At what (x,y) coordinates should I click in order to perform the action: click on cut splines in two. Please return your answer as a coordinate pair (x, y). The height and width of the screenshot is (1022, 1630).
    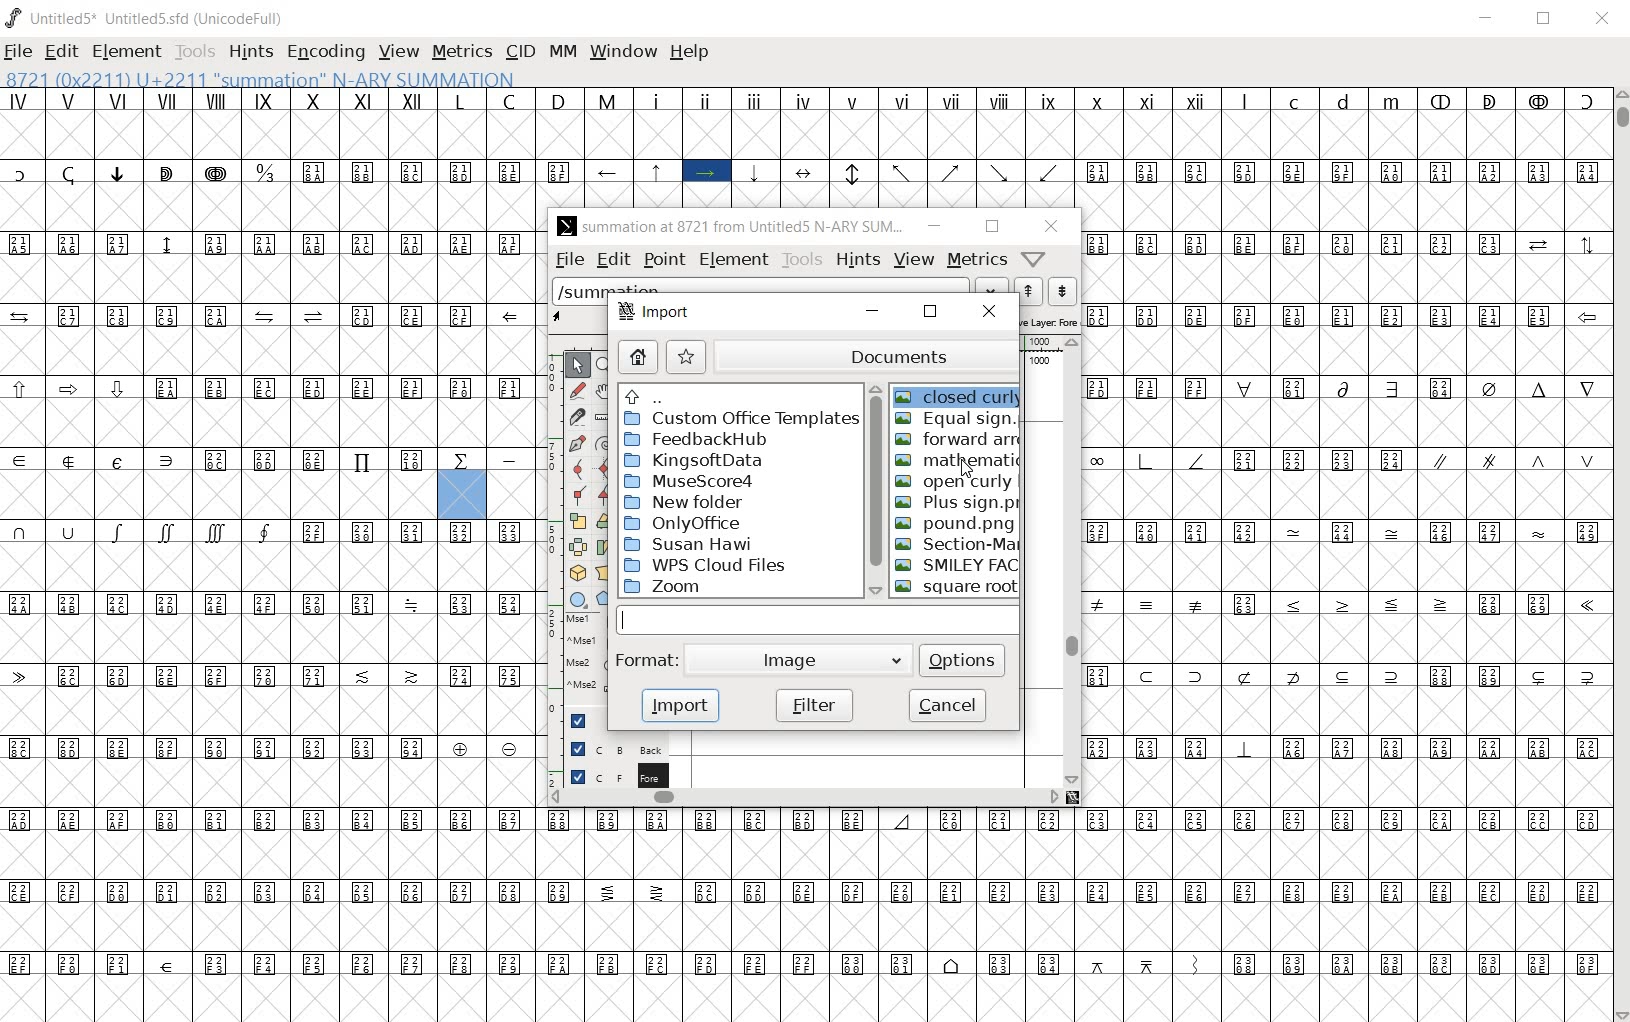
    Looking at the image, I should click on (575, 415).